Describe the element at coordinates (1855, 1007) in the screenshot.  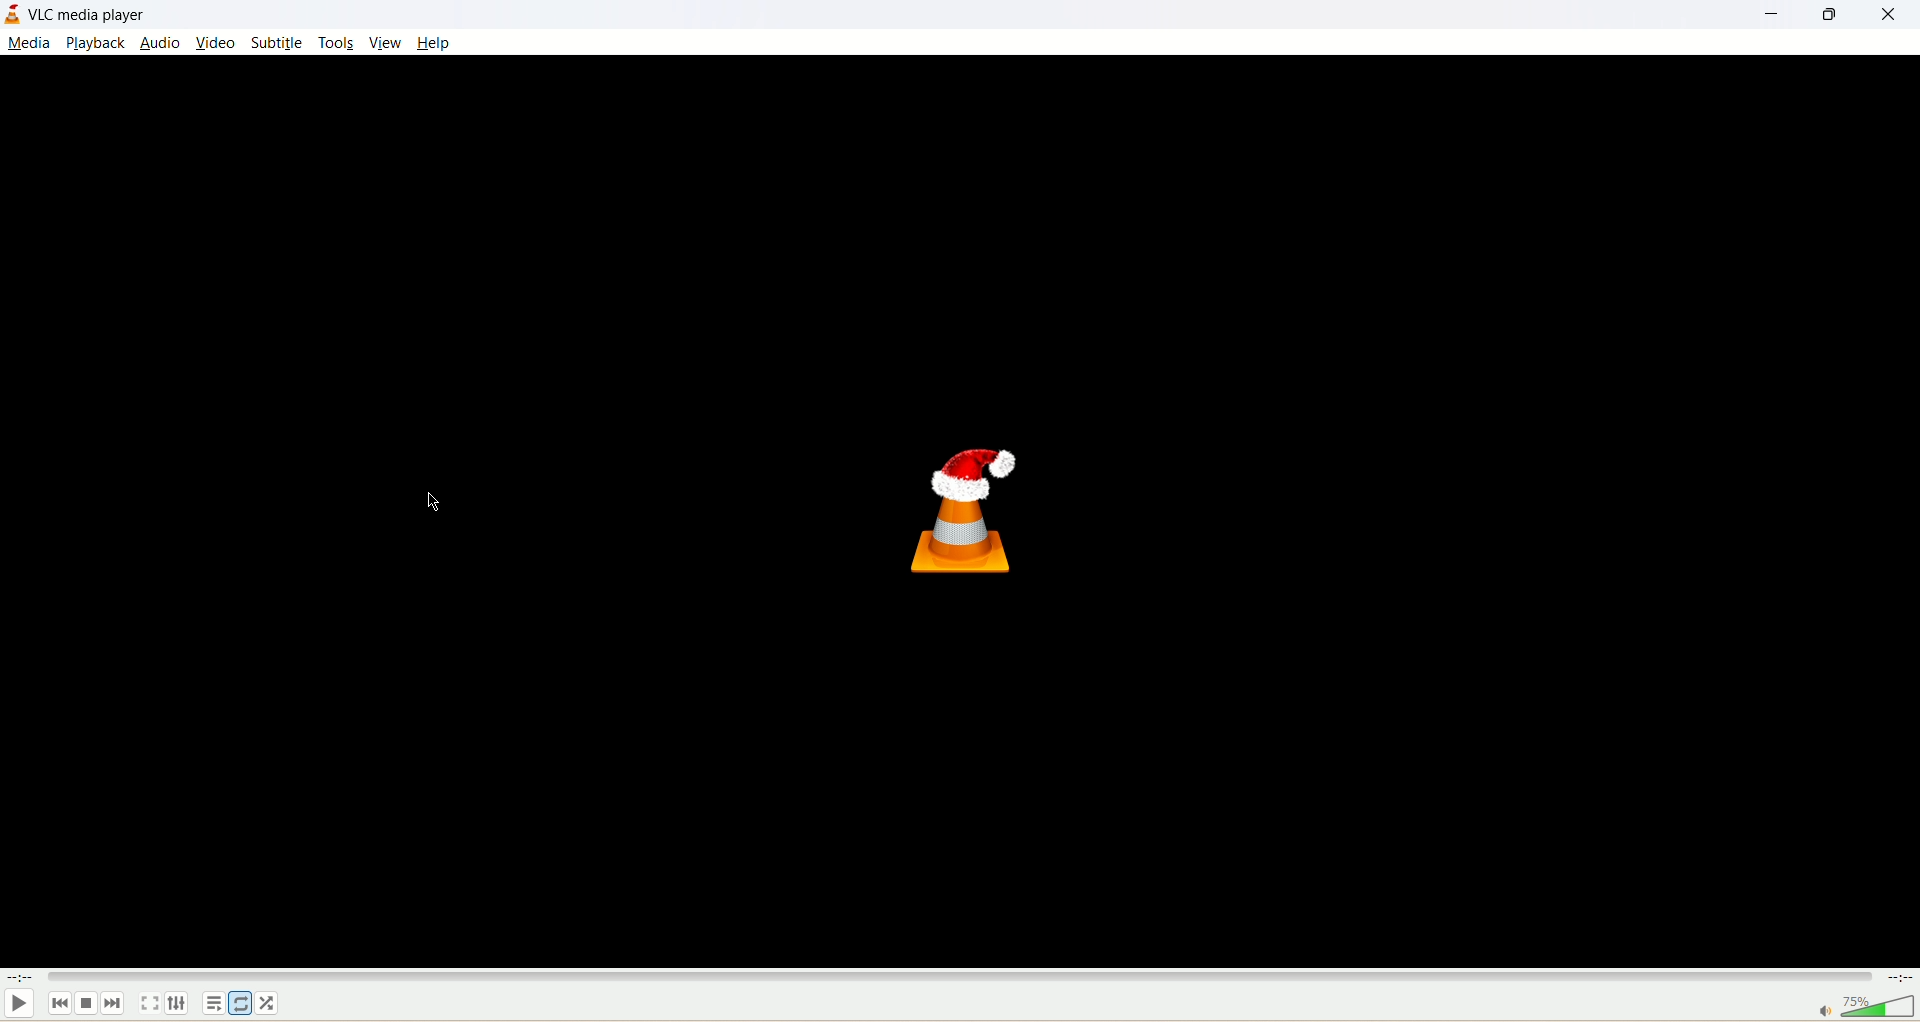
I see `volume bar` at that location.